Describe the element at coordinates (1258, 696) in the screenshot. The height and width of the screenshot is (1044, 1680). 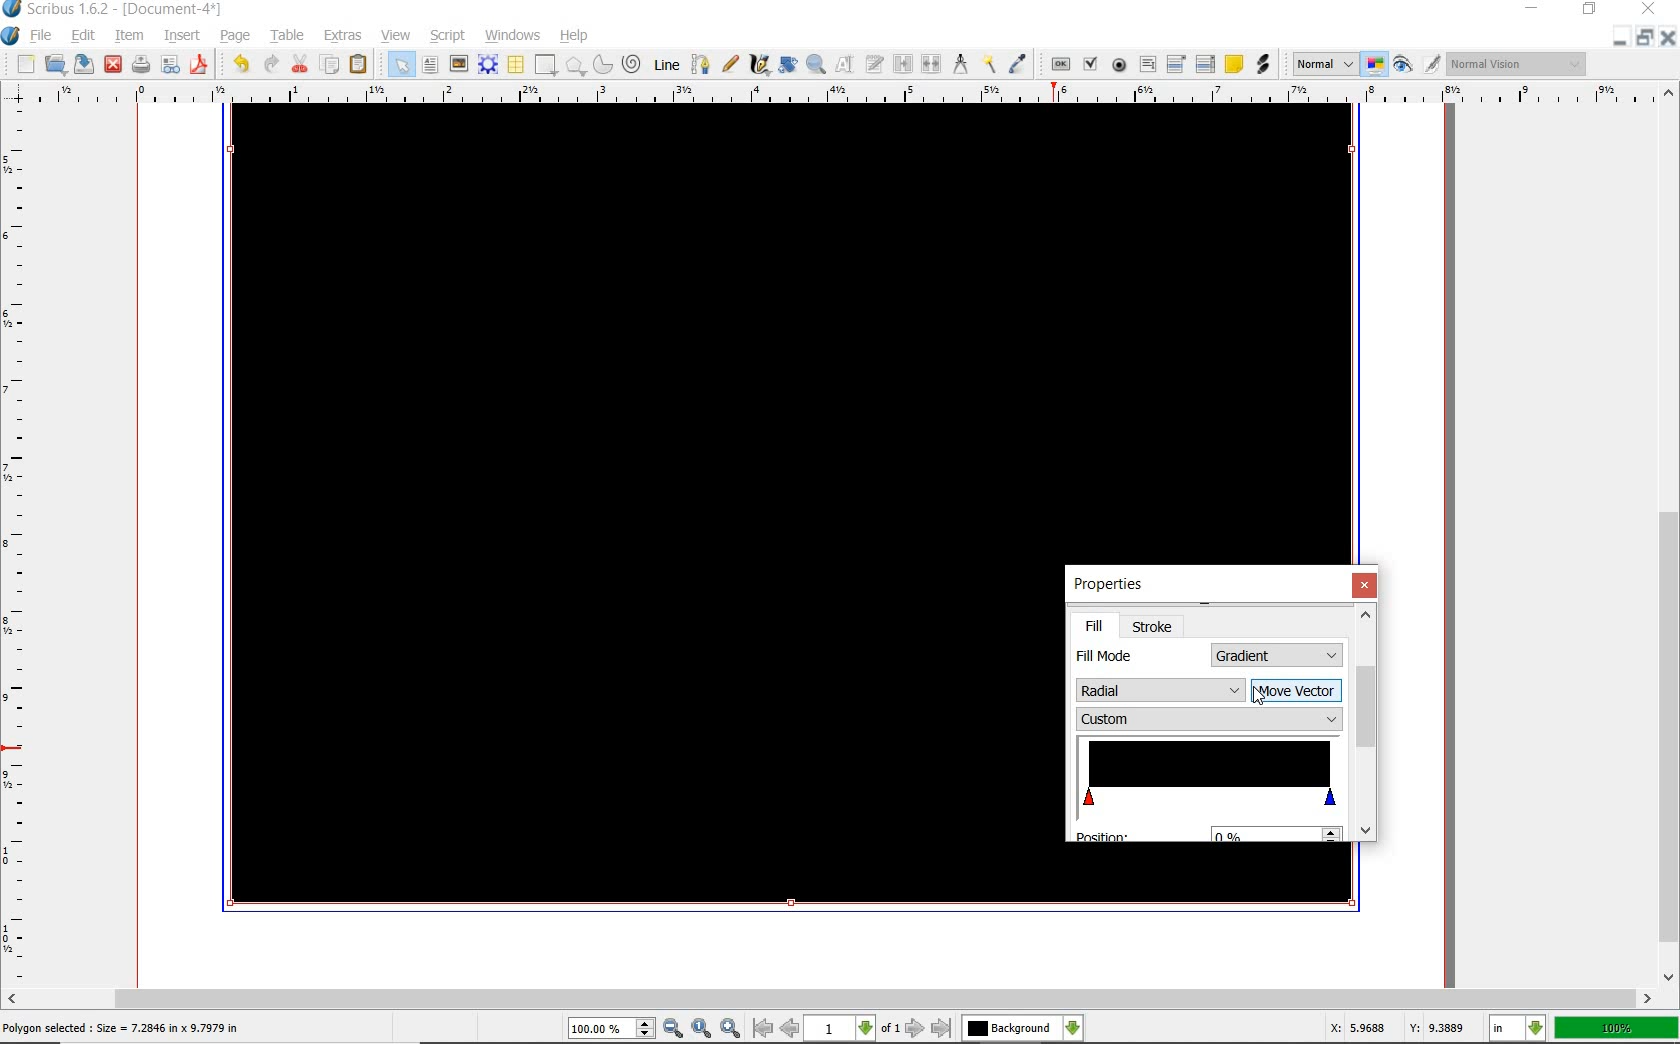
I see `Cursor` at that location.